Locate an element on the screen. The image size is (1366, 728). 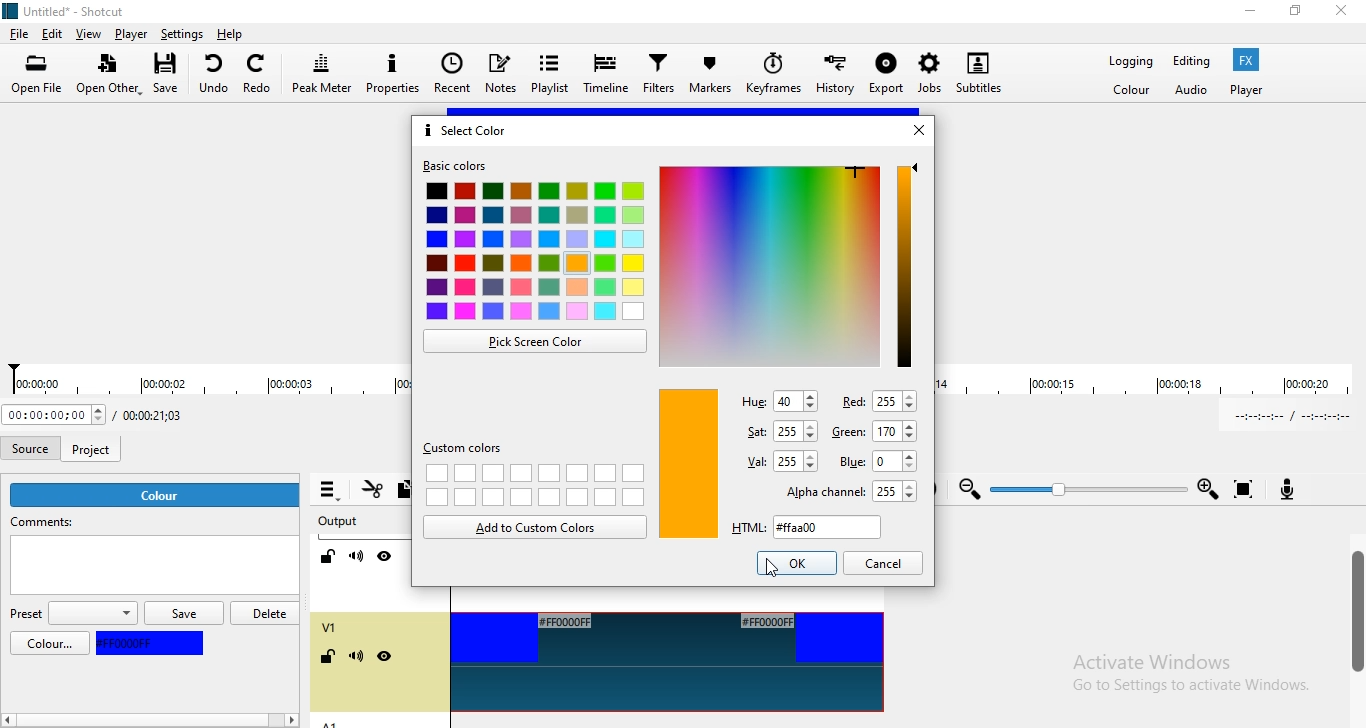
Timeline is located at coordinates (605, 75).